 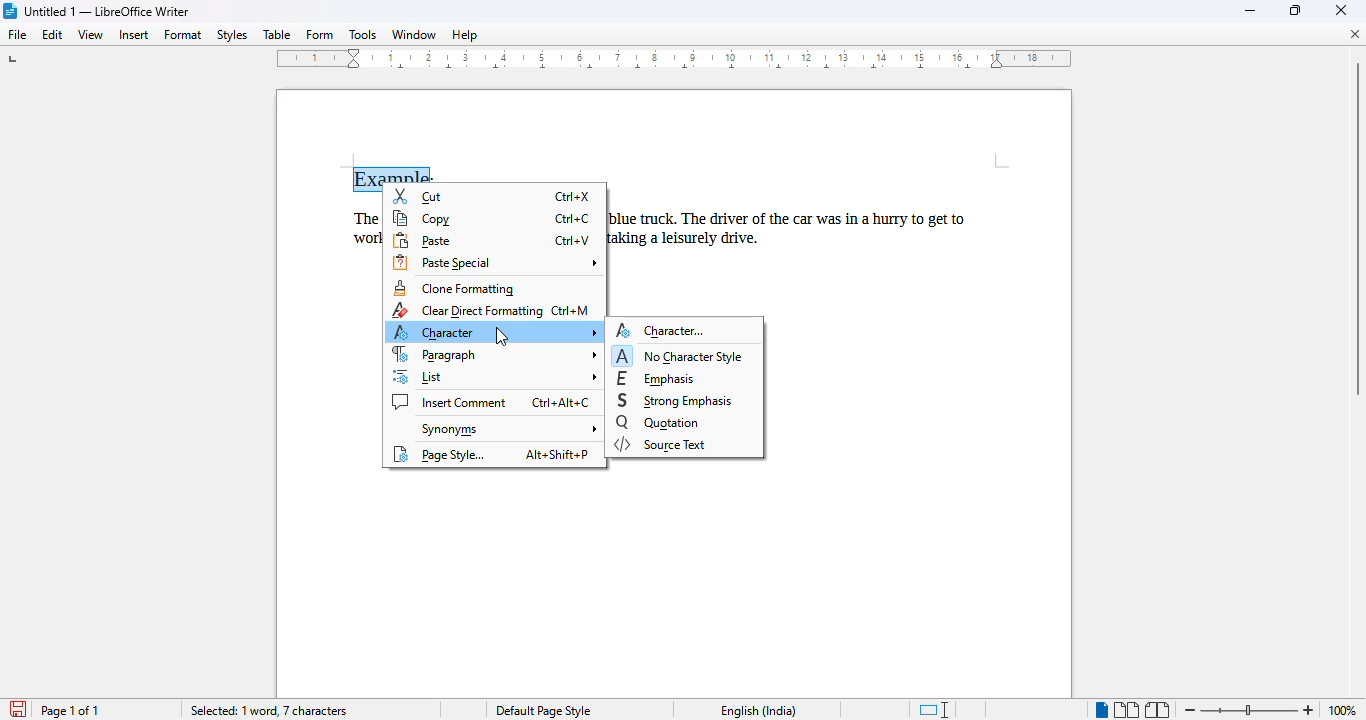 What do you see at coordinates (759, 711) in the screenshot?
I see `English (India)` at bounding box center [759, 711].